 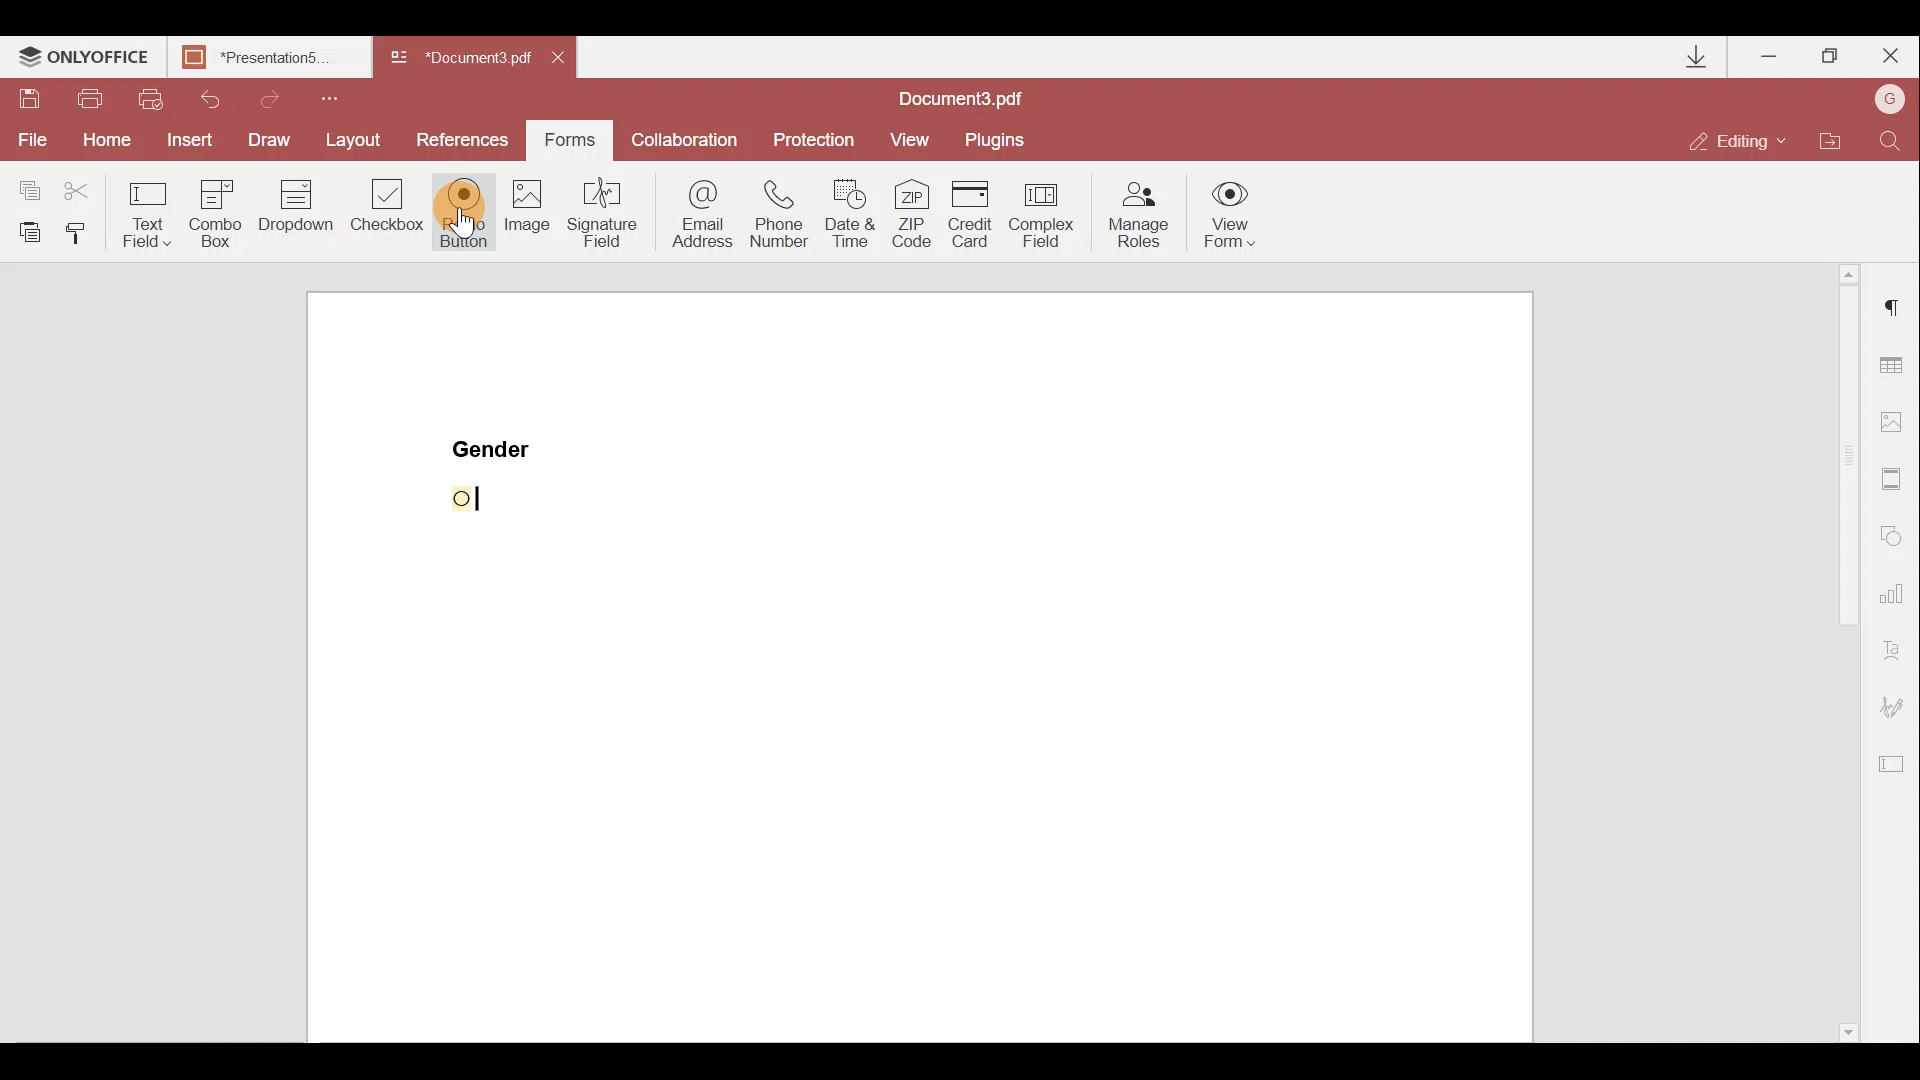 I want to click on View form, so click(x=1231, y=214).